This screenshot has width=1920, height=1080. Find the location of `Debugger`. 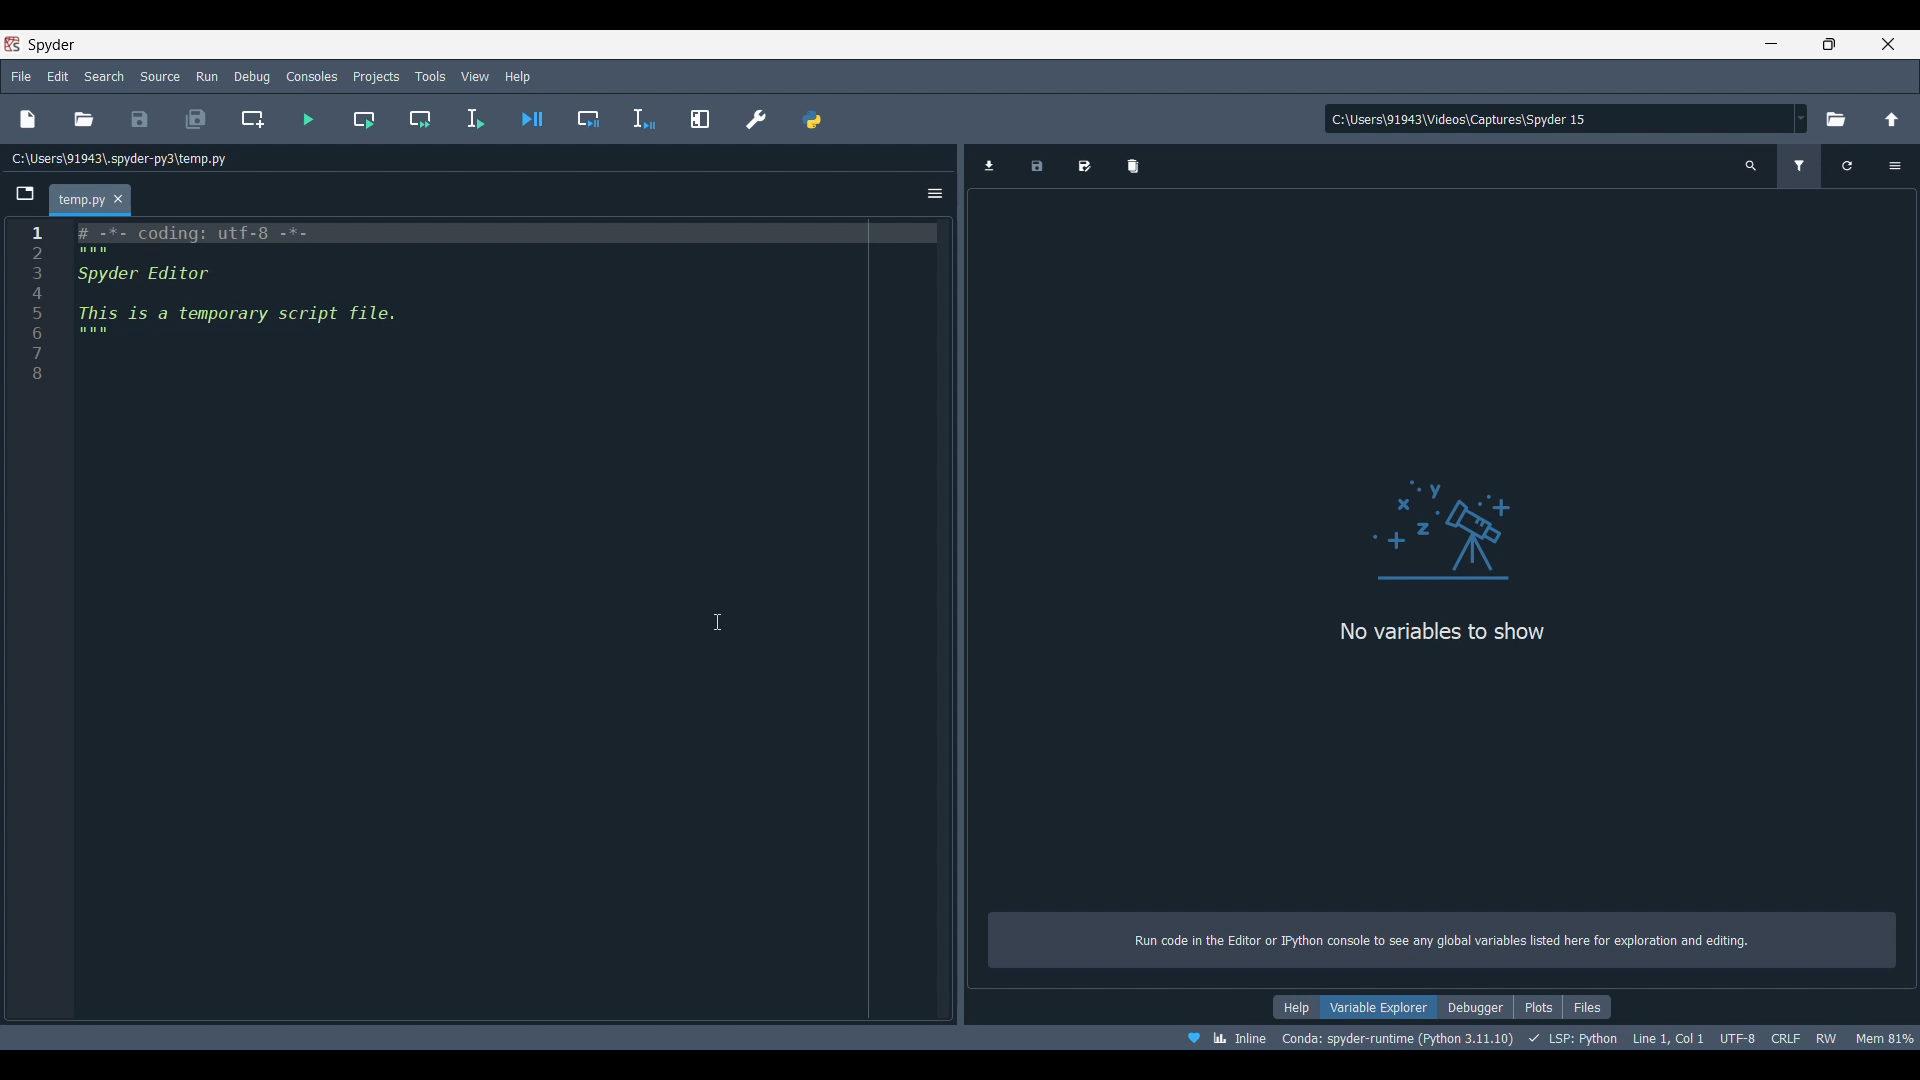

Debugger is located at coordinates (1476, 1007).